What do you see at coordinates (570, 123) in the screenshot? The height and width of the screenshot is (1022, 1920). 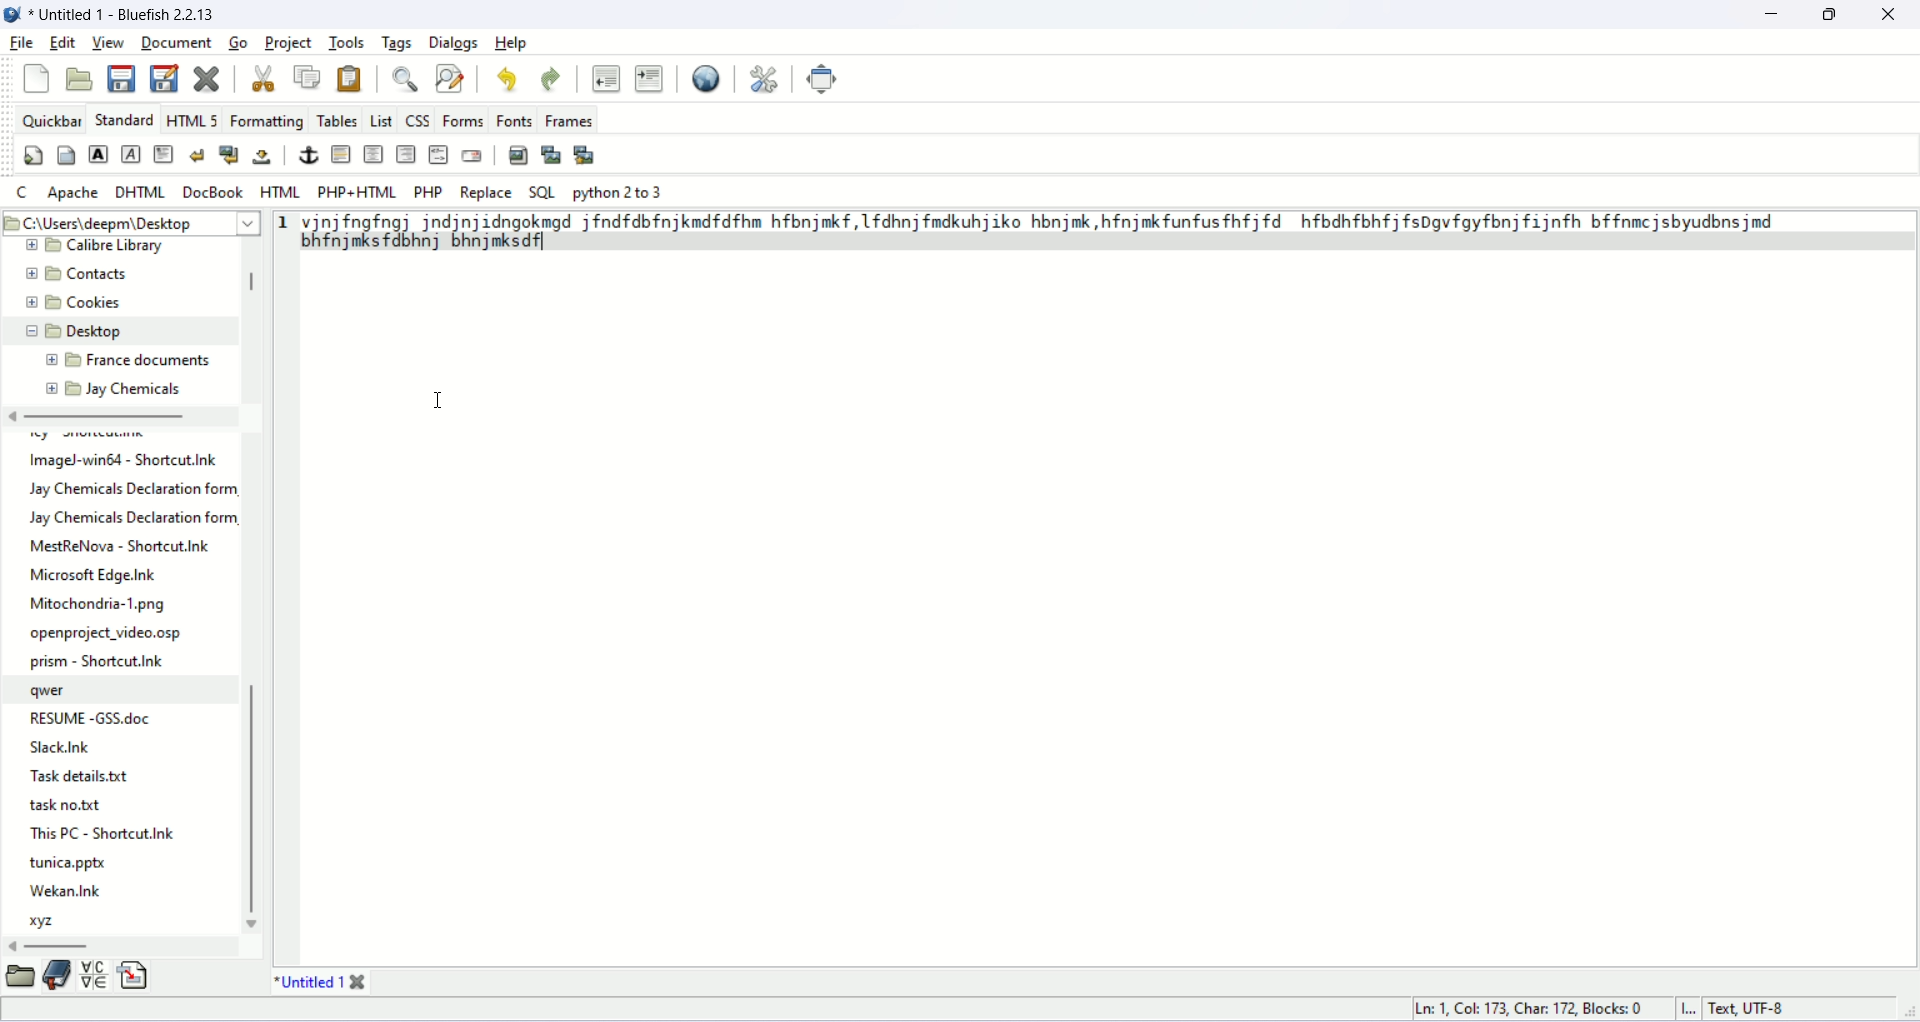 I see `frames` at bounding box center [570, 123].